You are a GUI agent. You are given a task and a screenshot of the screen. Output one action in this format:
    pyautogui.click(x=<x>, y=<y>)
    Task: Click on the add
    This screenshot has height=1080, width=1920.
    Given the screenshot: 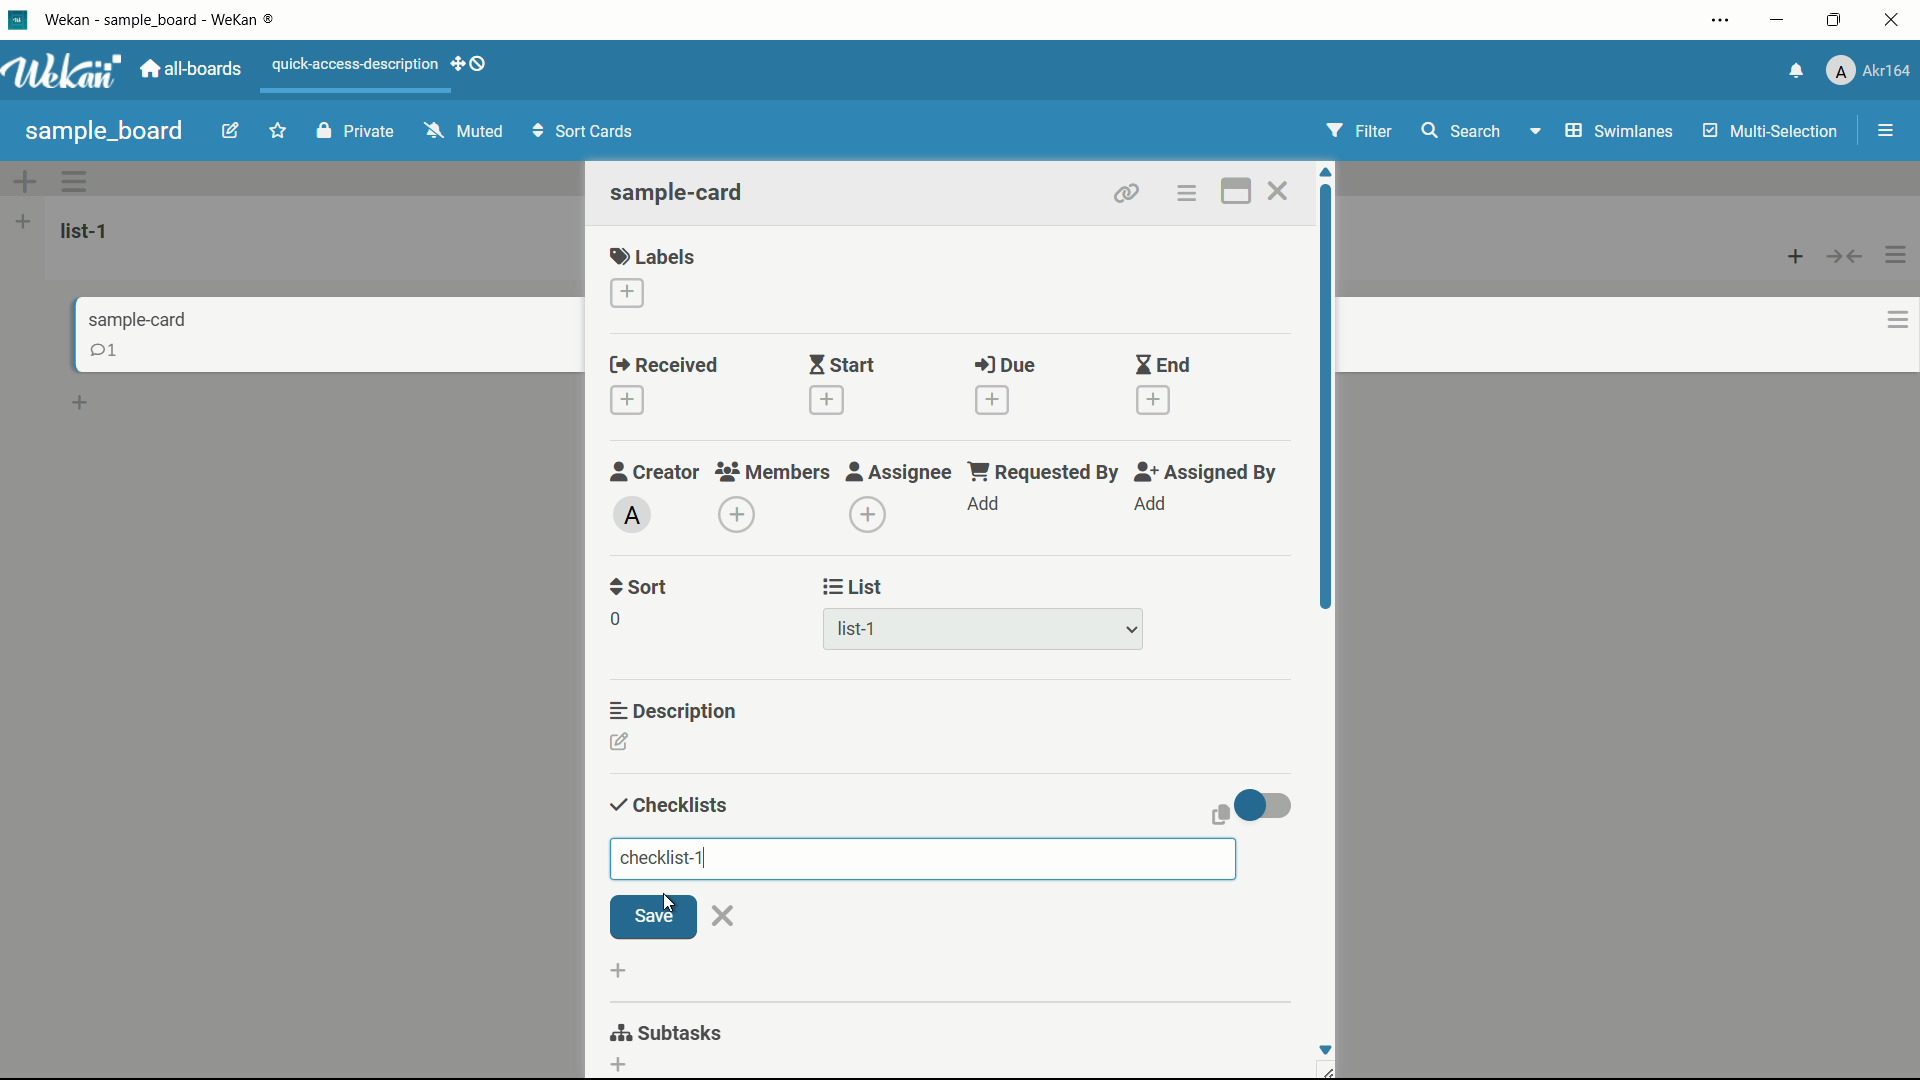 What is the action you would take?
    pyautogui.click(x=80, y=399)
    